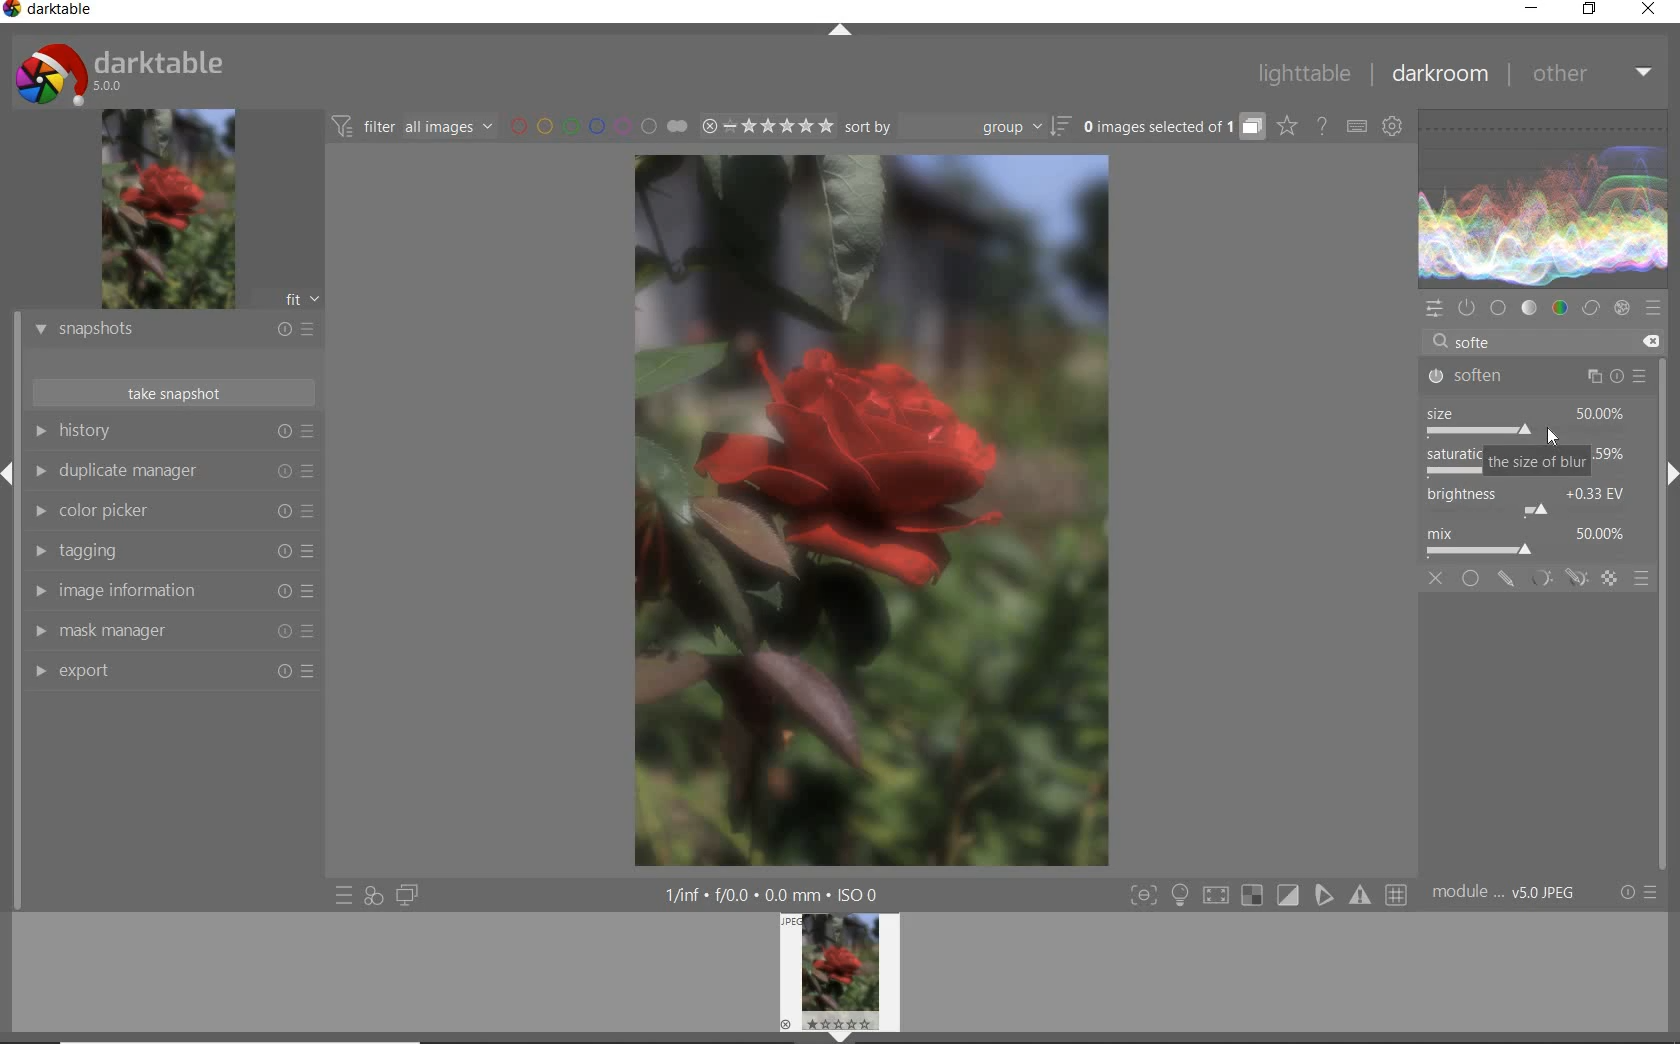 The width and height of the screenshot is (1680, 1044). I want to click on cursor position, so click(1554, 436).